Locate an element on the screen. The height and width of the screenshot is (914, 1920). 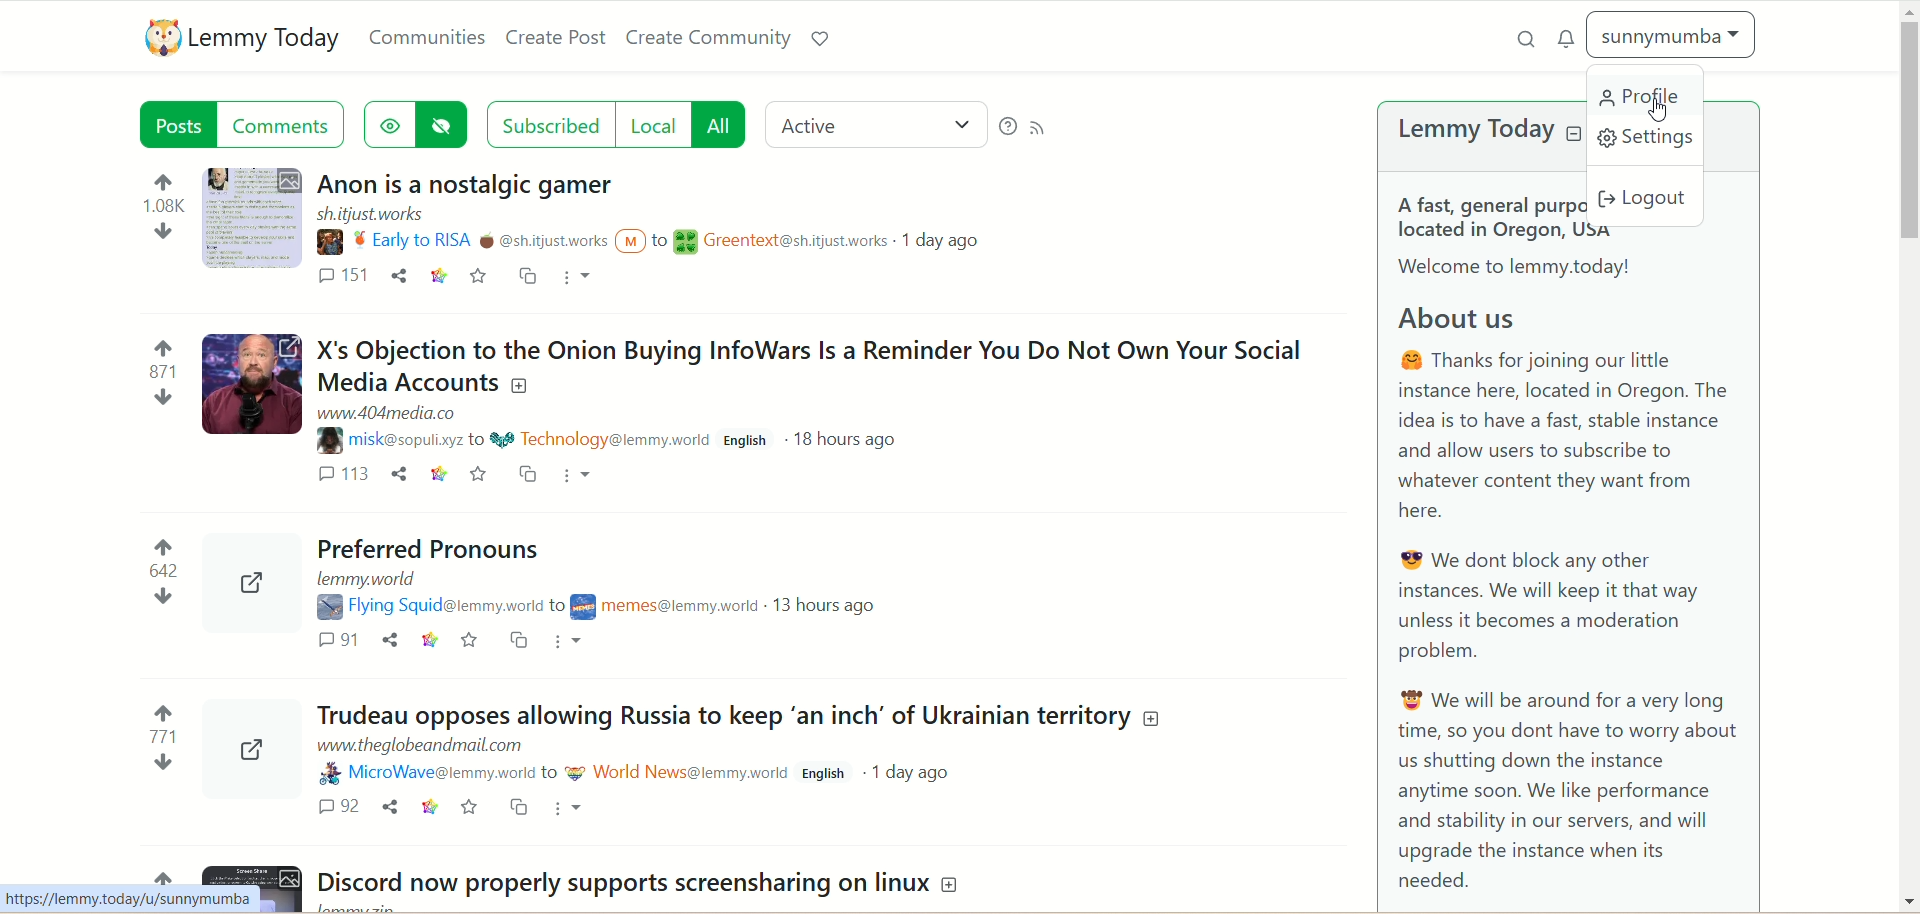
comment is located at coordinates (344, 279).